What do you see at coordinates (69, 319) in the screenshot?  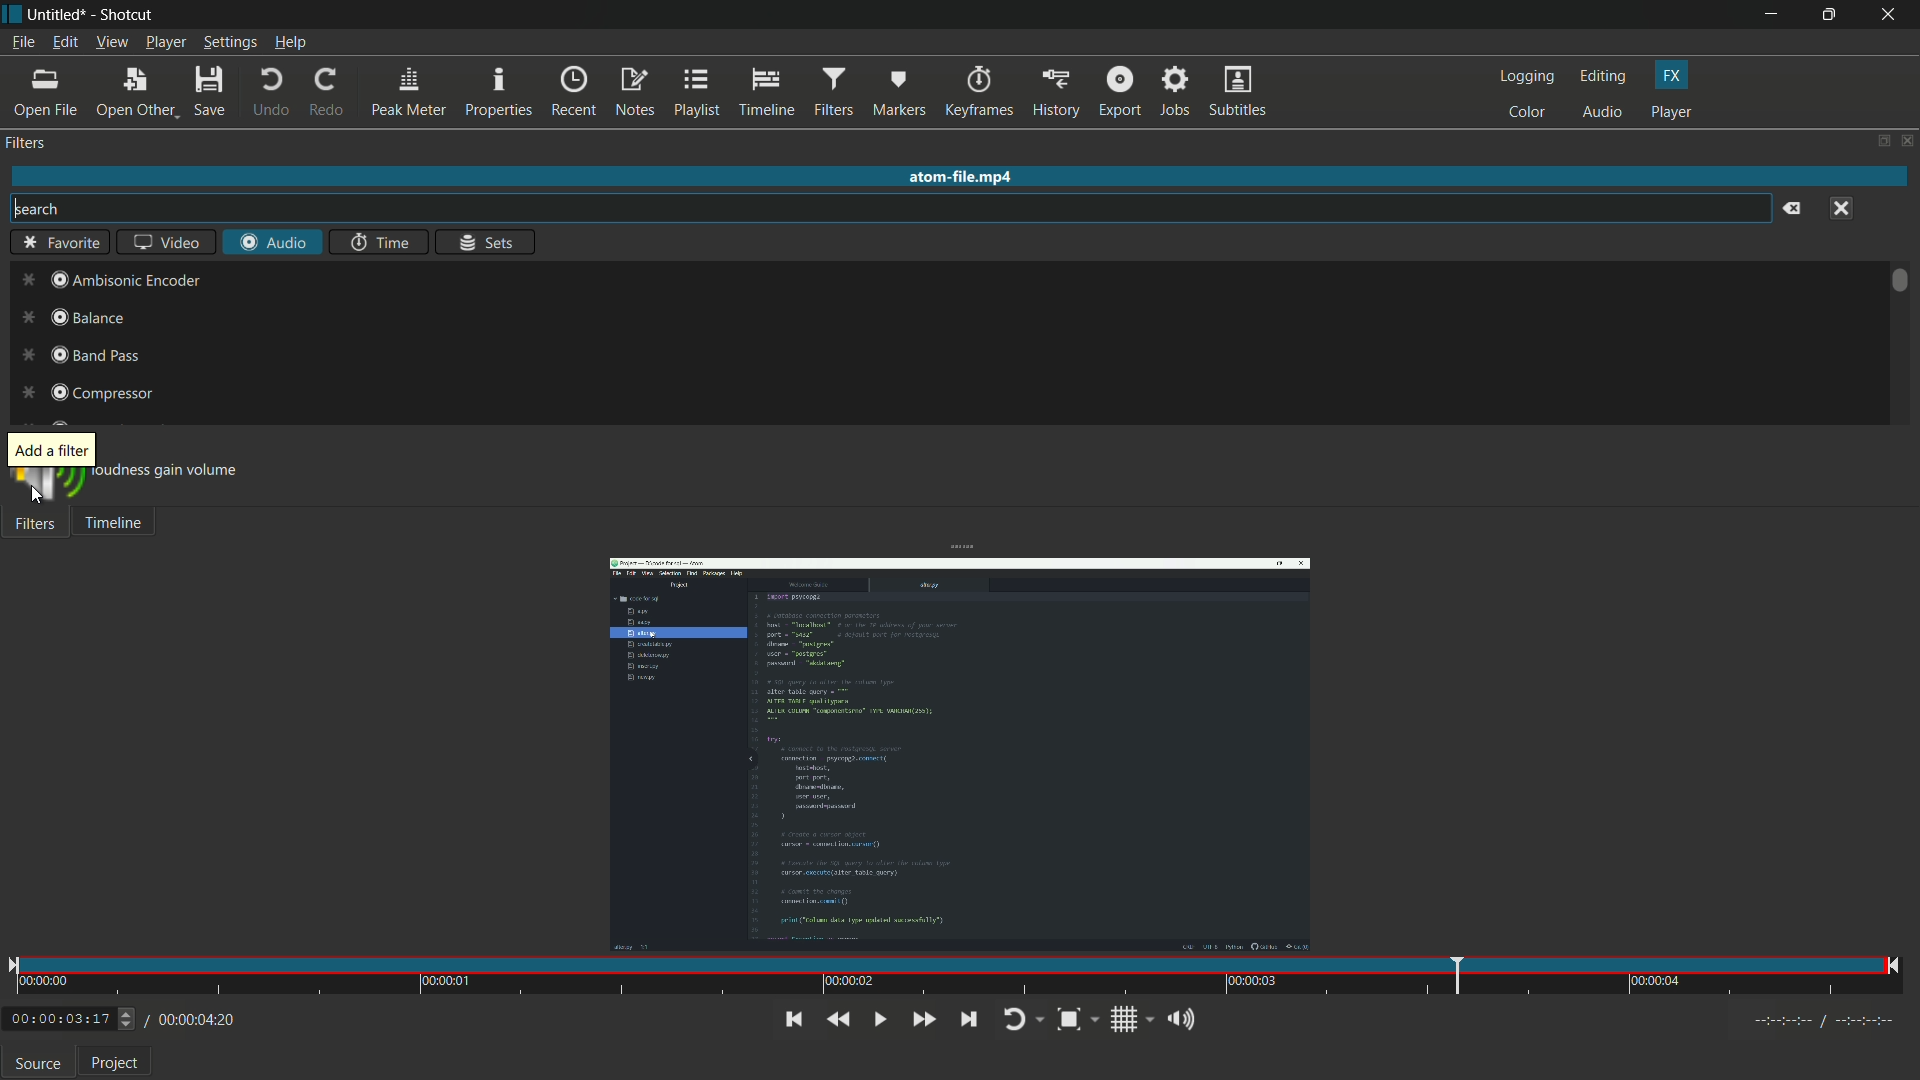 I see `balance` at bounding box center [69, 319].